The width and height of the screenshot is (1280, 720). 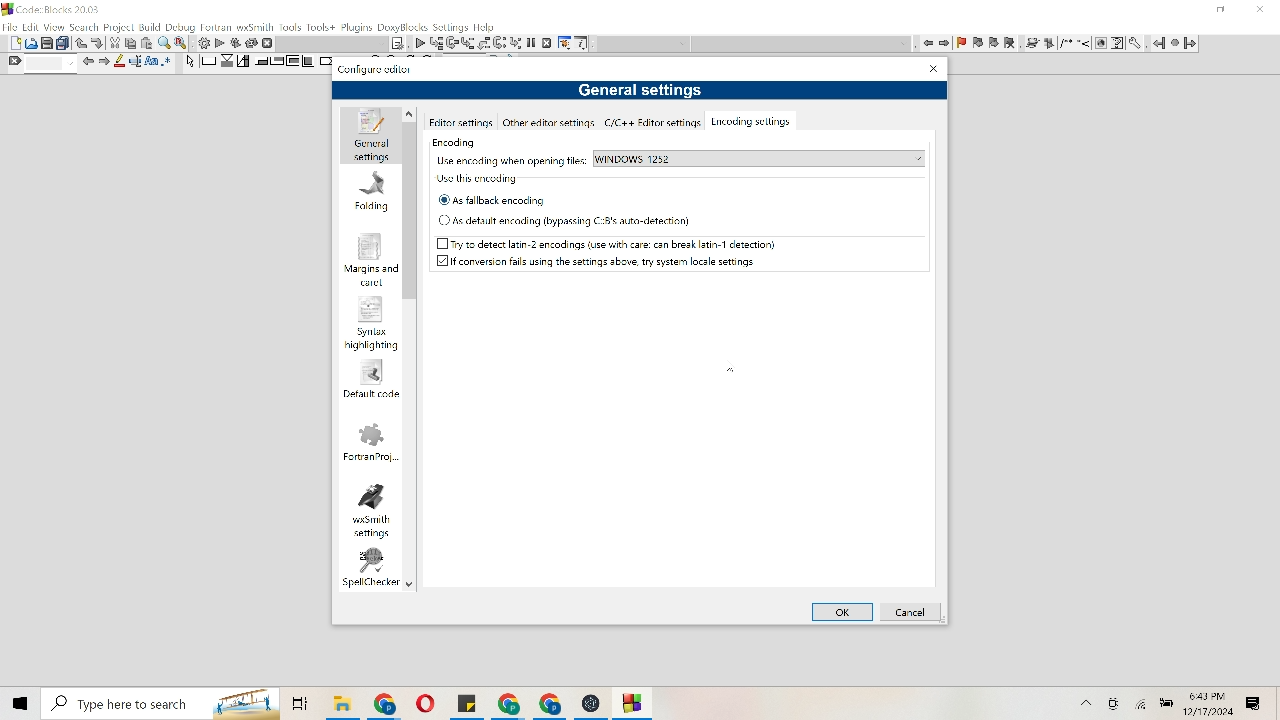 I want to click on File, so click(x=551, y=704).